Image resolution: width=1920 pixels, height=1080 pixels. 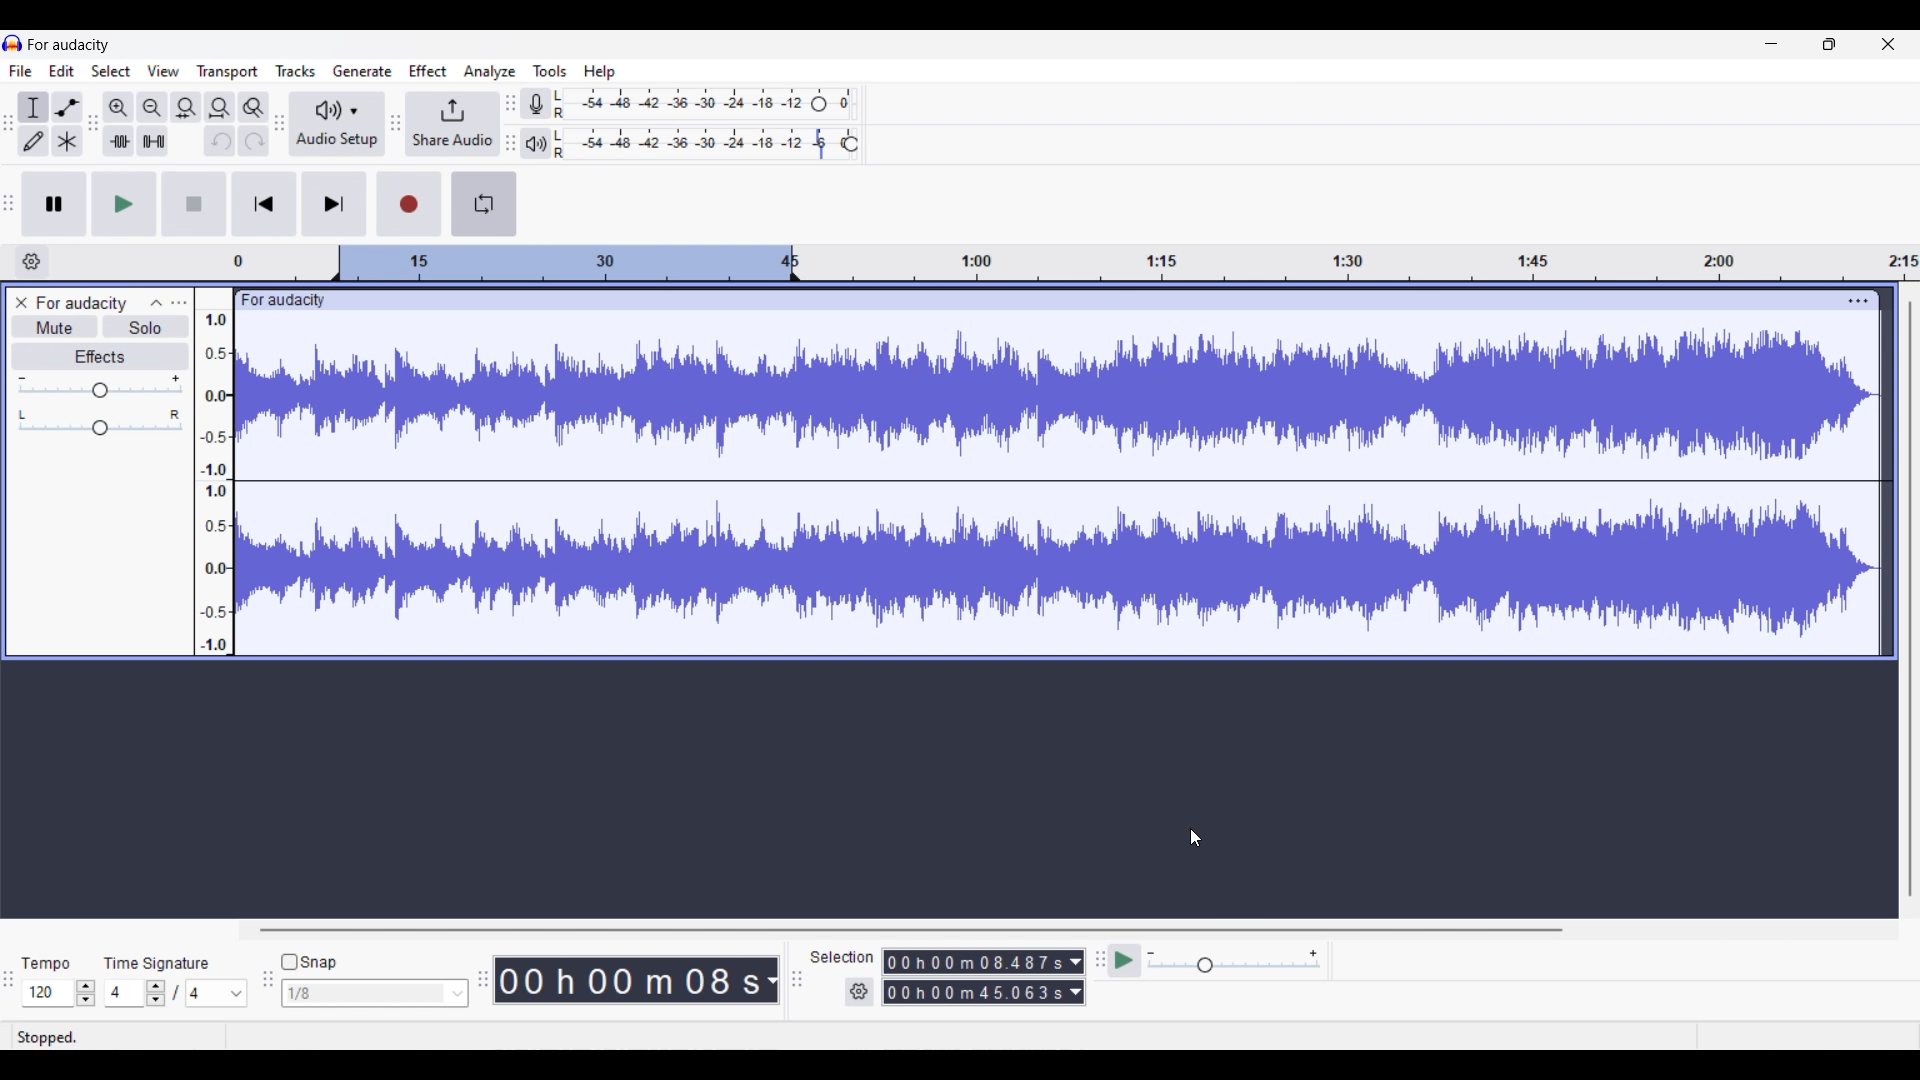 I want to click on Close track, so click(x=22, y=302).